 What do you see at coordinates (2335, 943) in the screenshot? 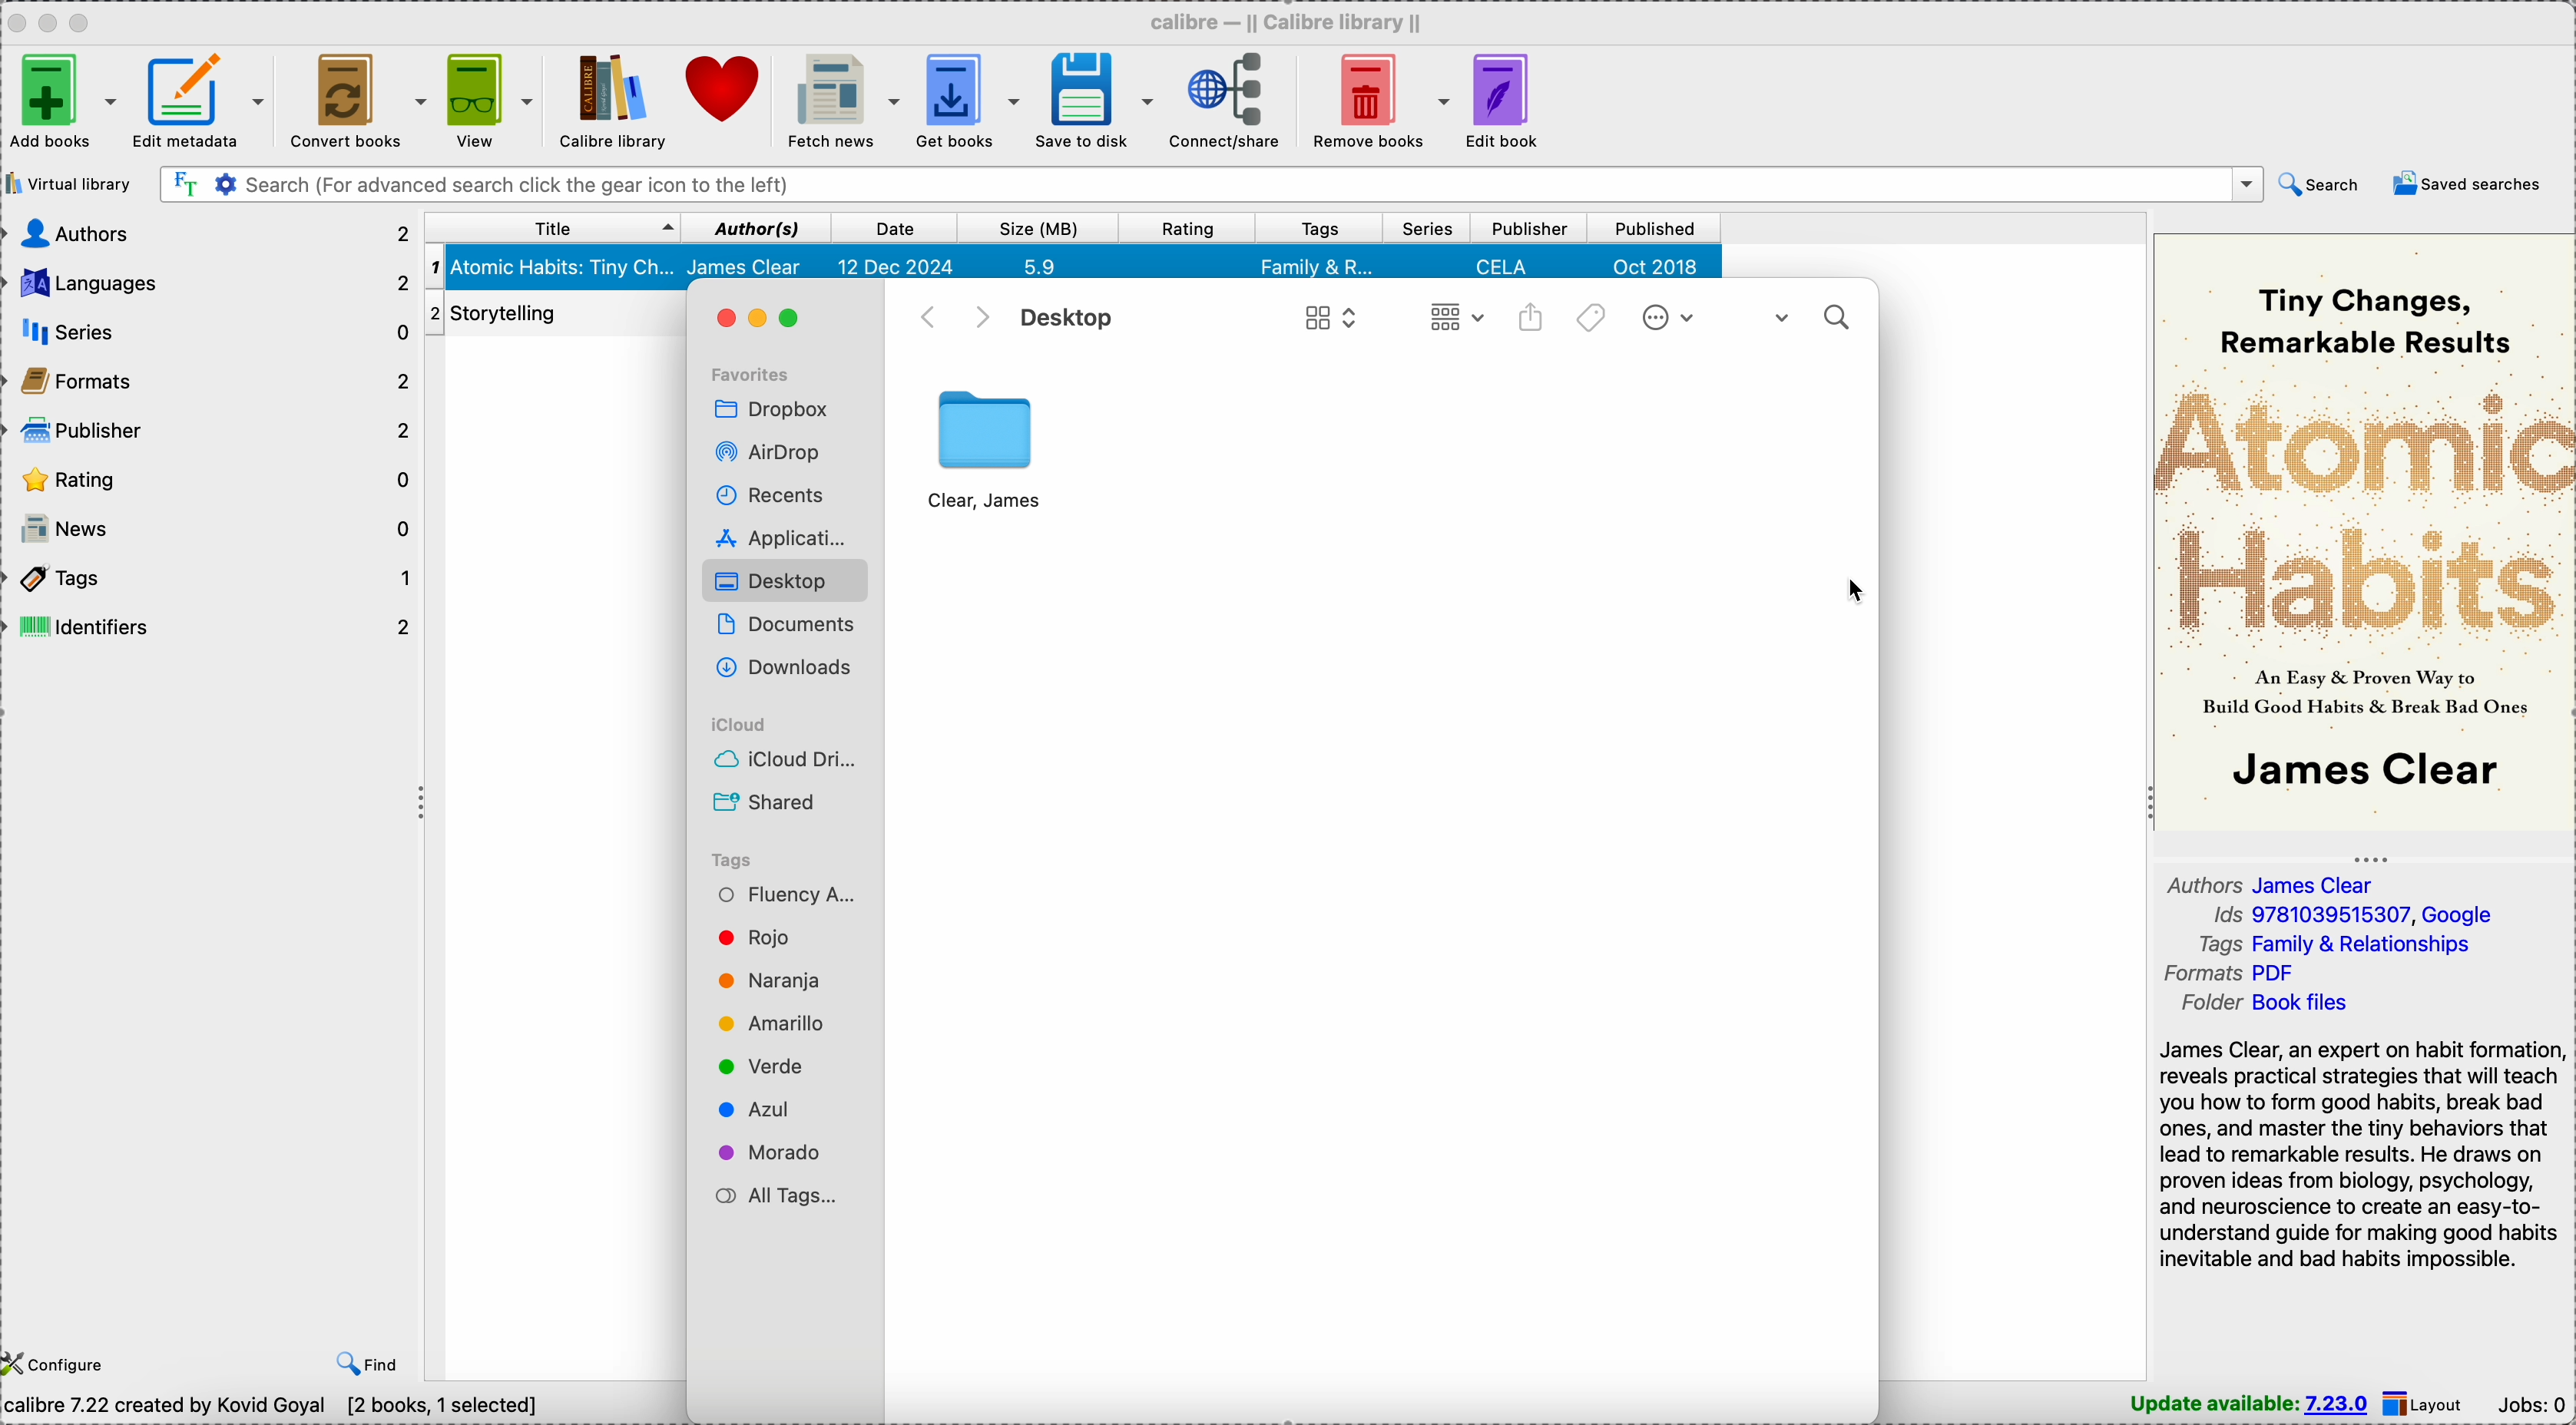
I see `tags Family & Relationships` at bounding box center [2335, 943].